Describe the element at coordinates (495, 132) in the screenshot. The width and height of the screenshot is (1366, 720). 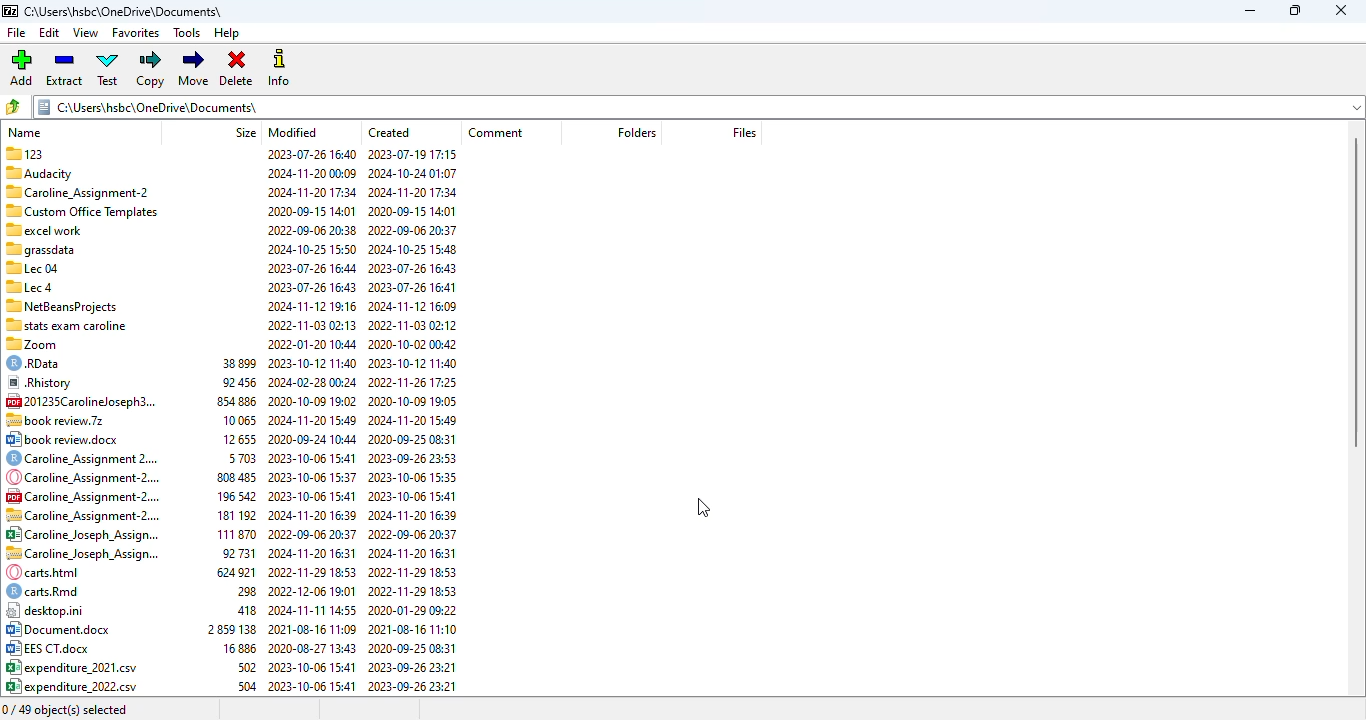
I see `comment` at that location.